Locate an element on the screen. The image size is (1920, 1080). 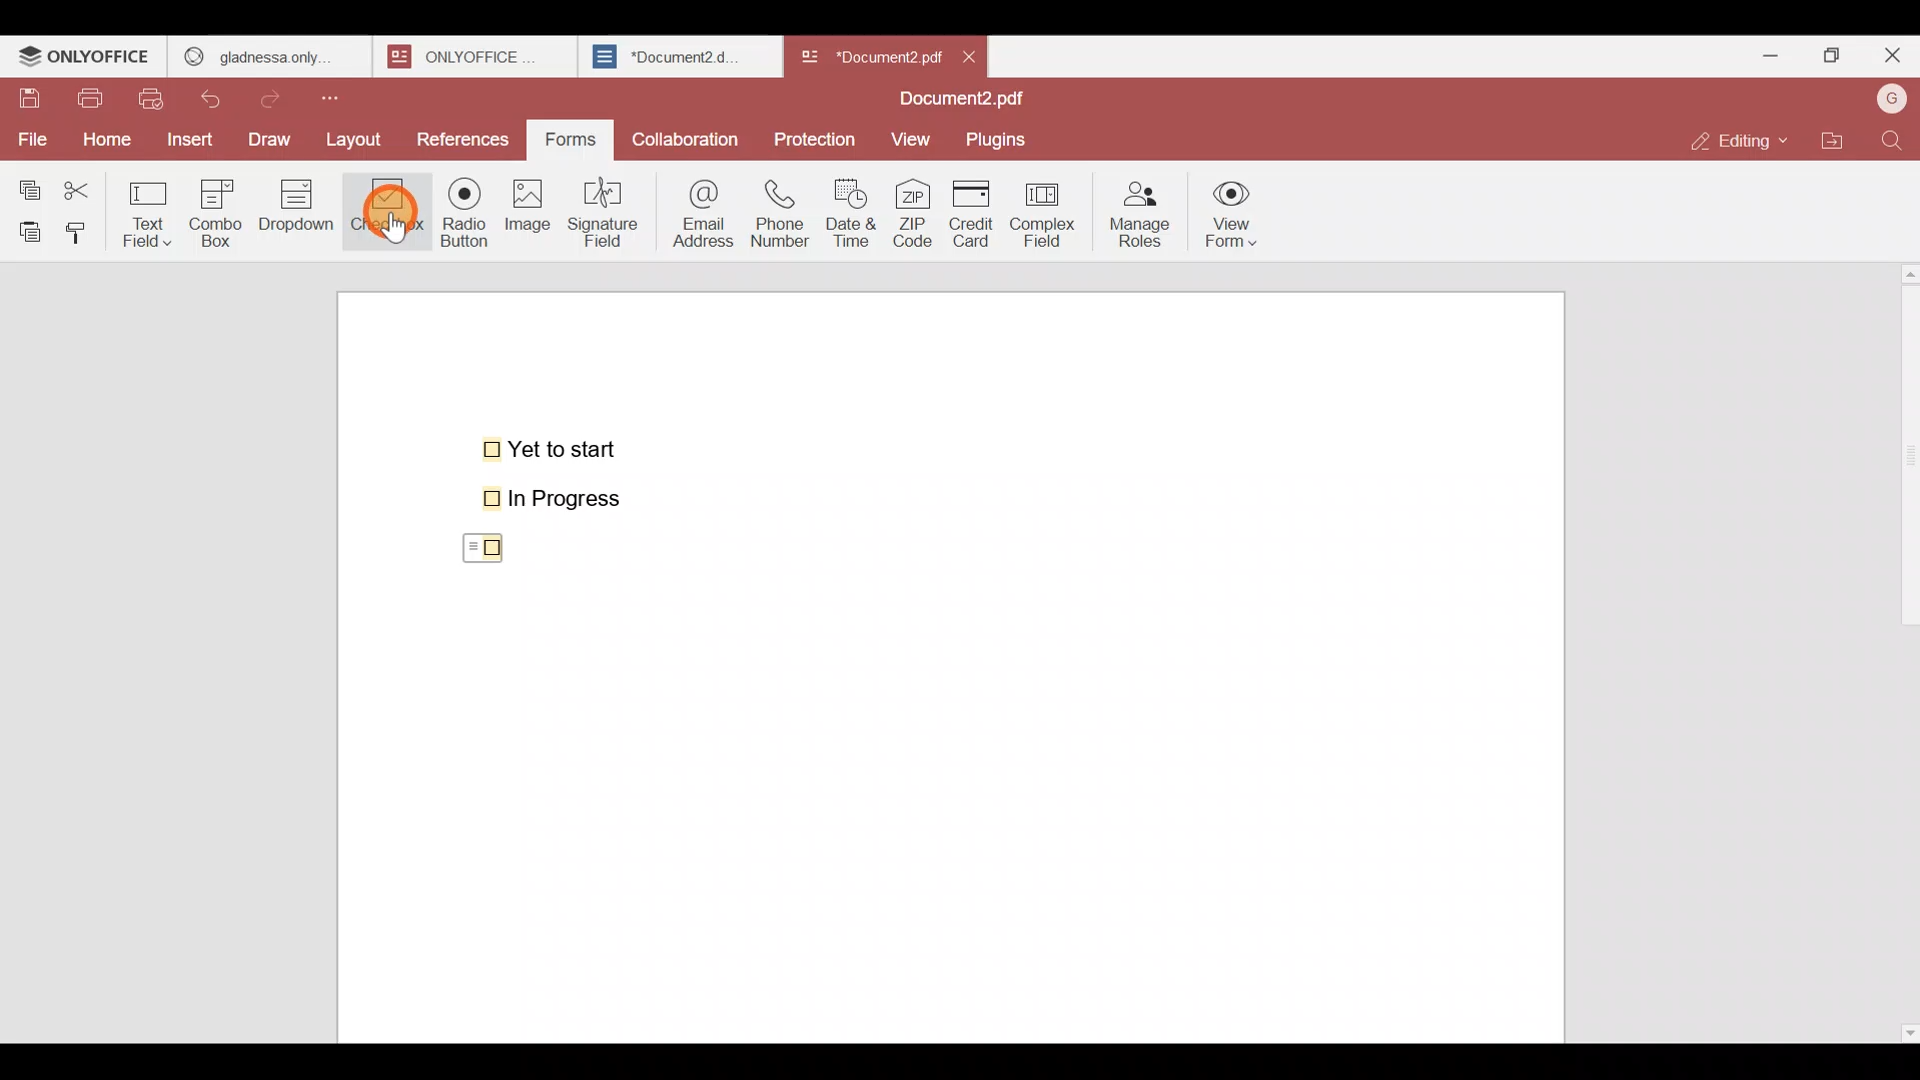
Editing mode is located at coordinates (1736, 141).